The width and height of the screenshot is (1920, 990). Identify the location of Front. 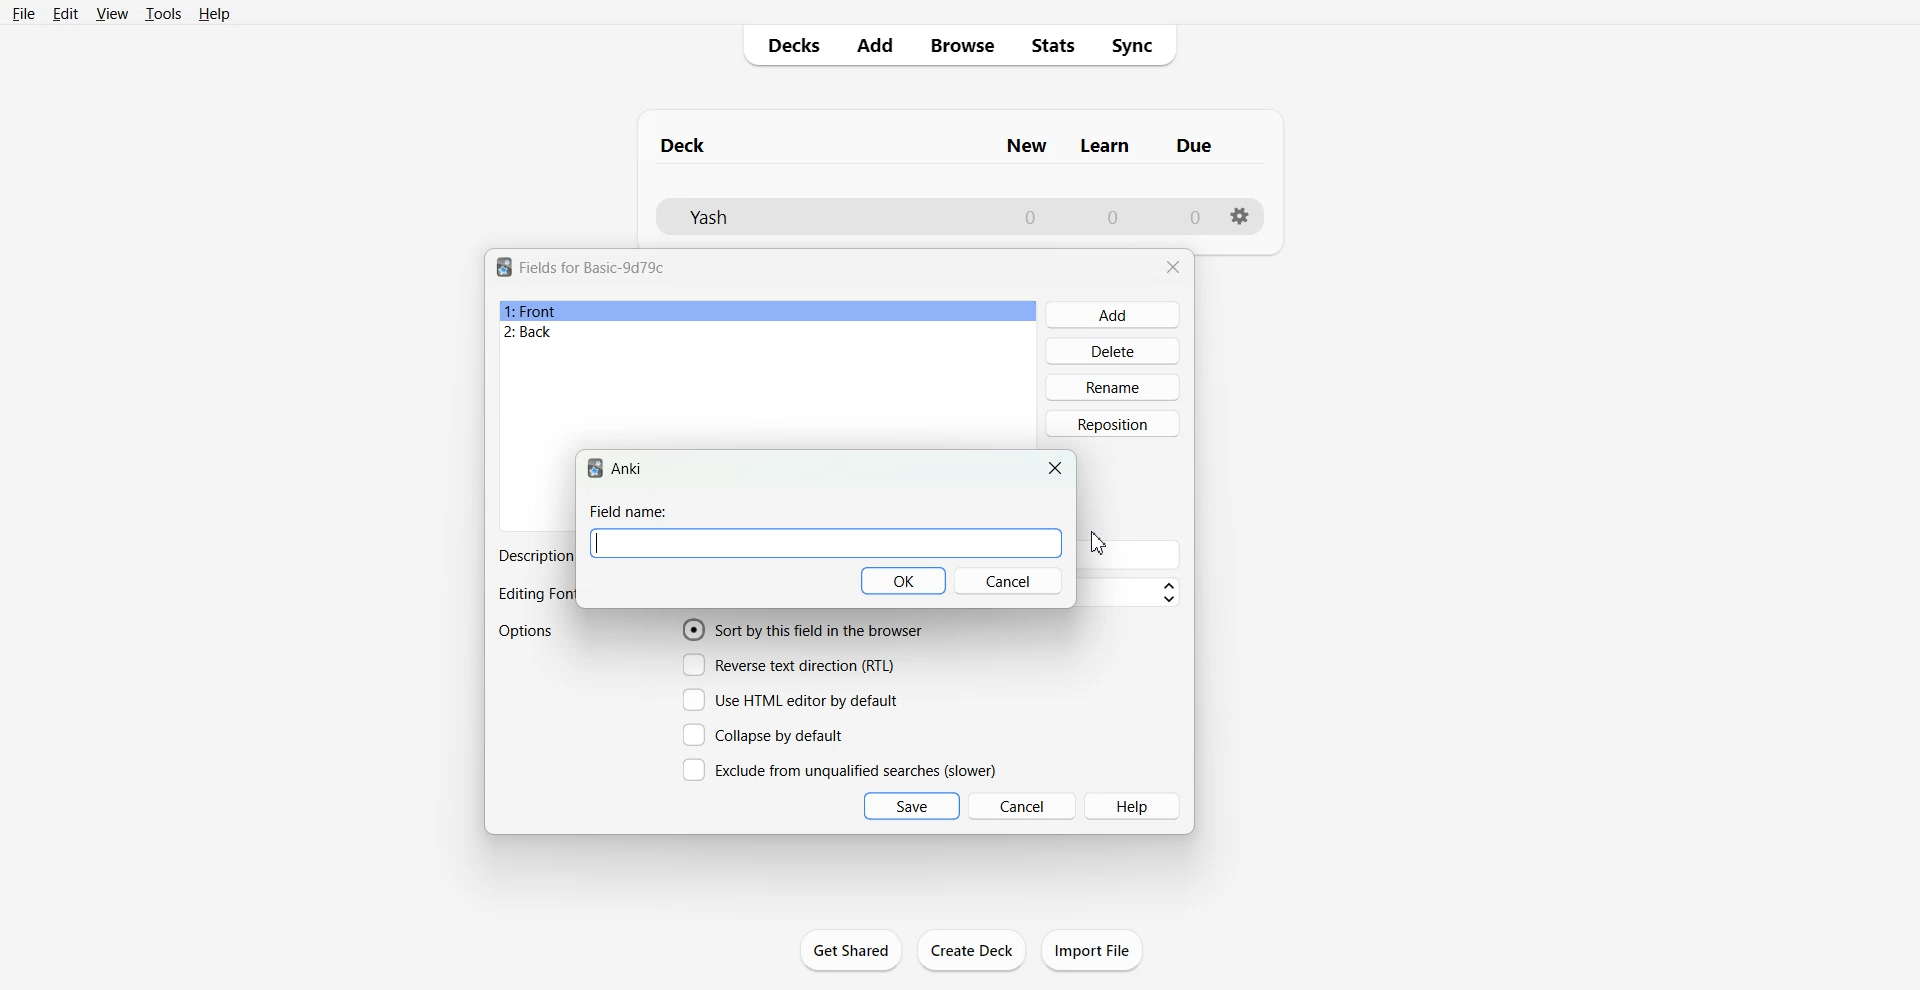
(768, 311).